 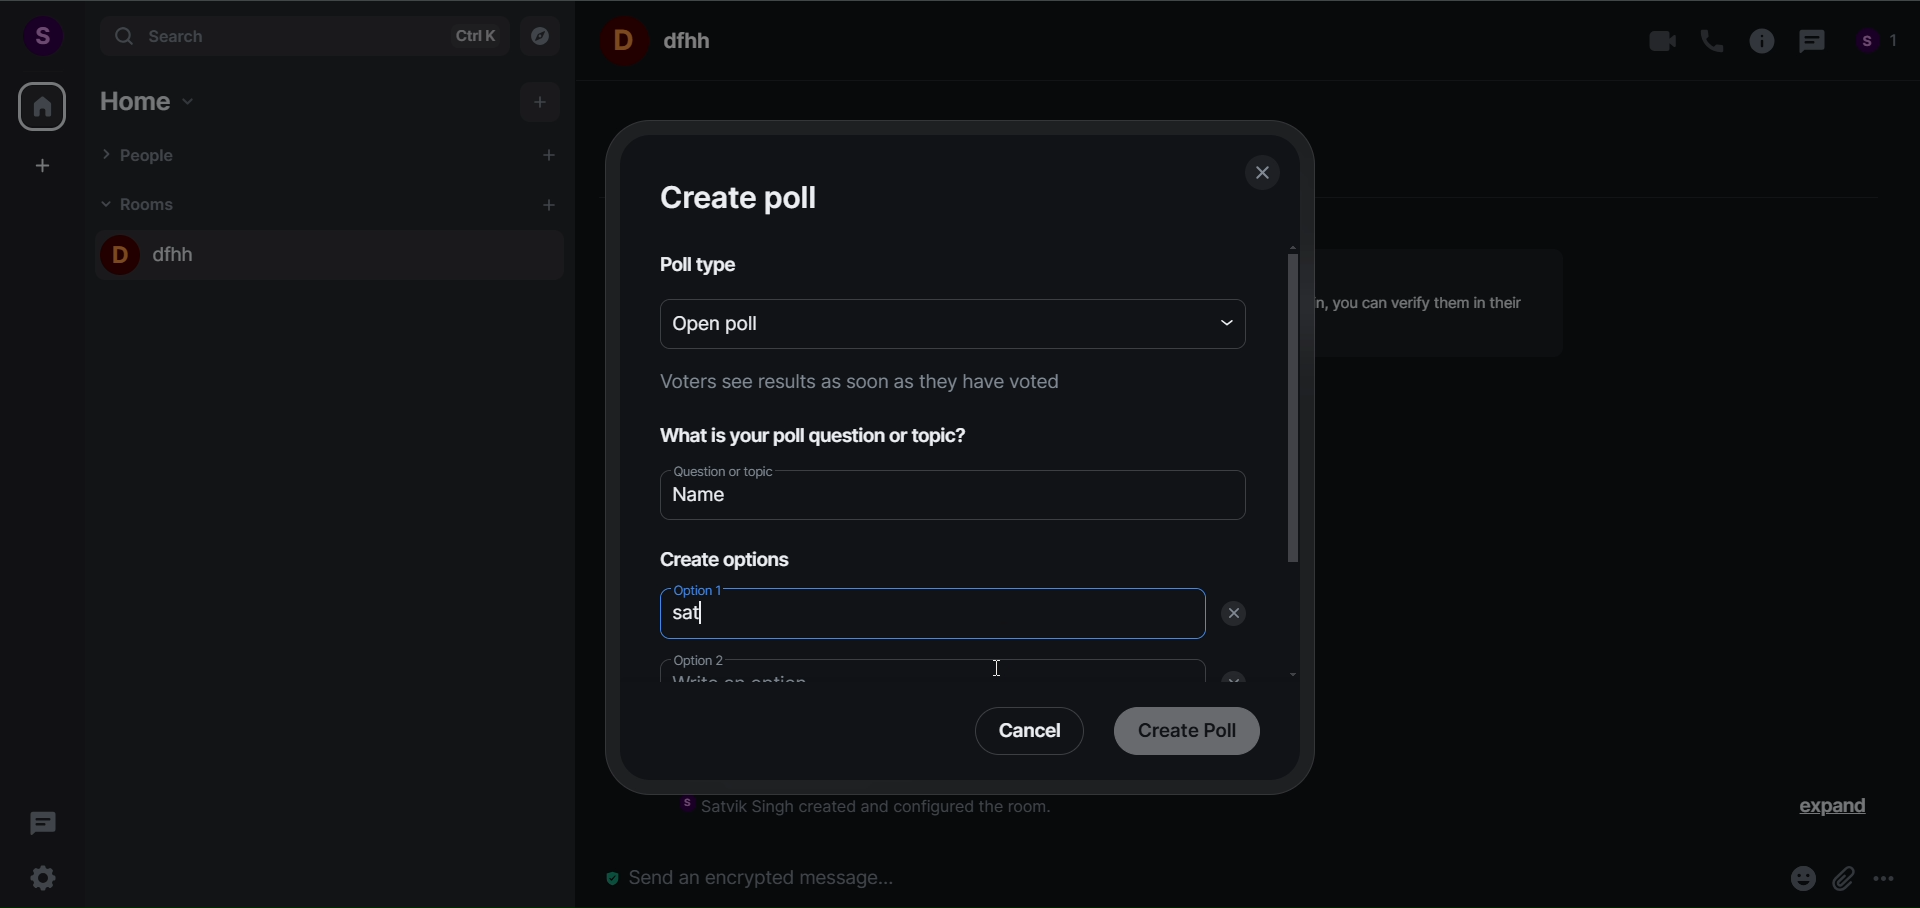 I want to click on remove, so click(x=1238, y=614).